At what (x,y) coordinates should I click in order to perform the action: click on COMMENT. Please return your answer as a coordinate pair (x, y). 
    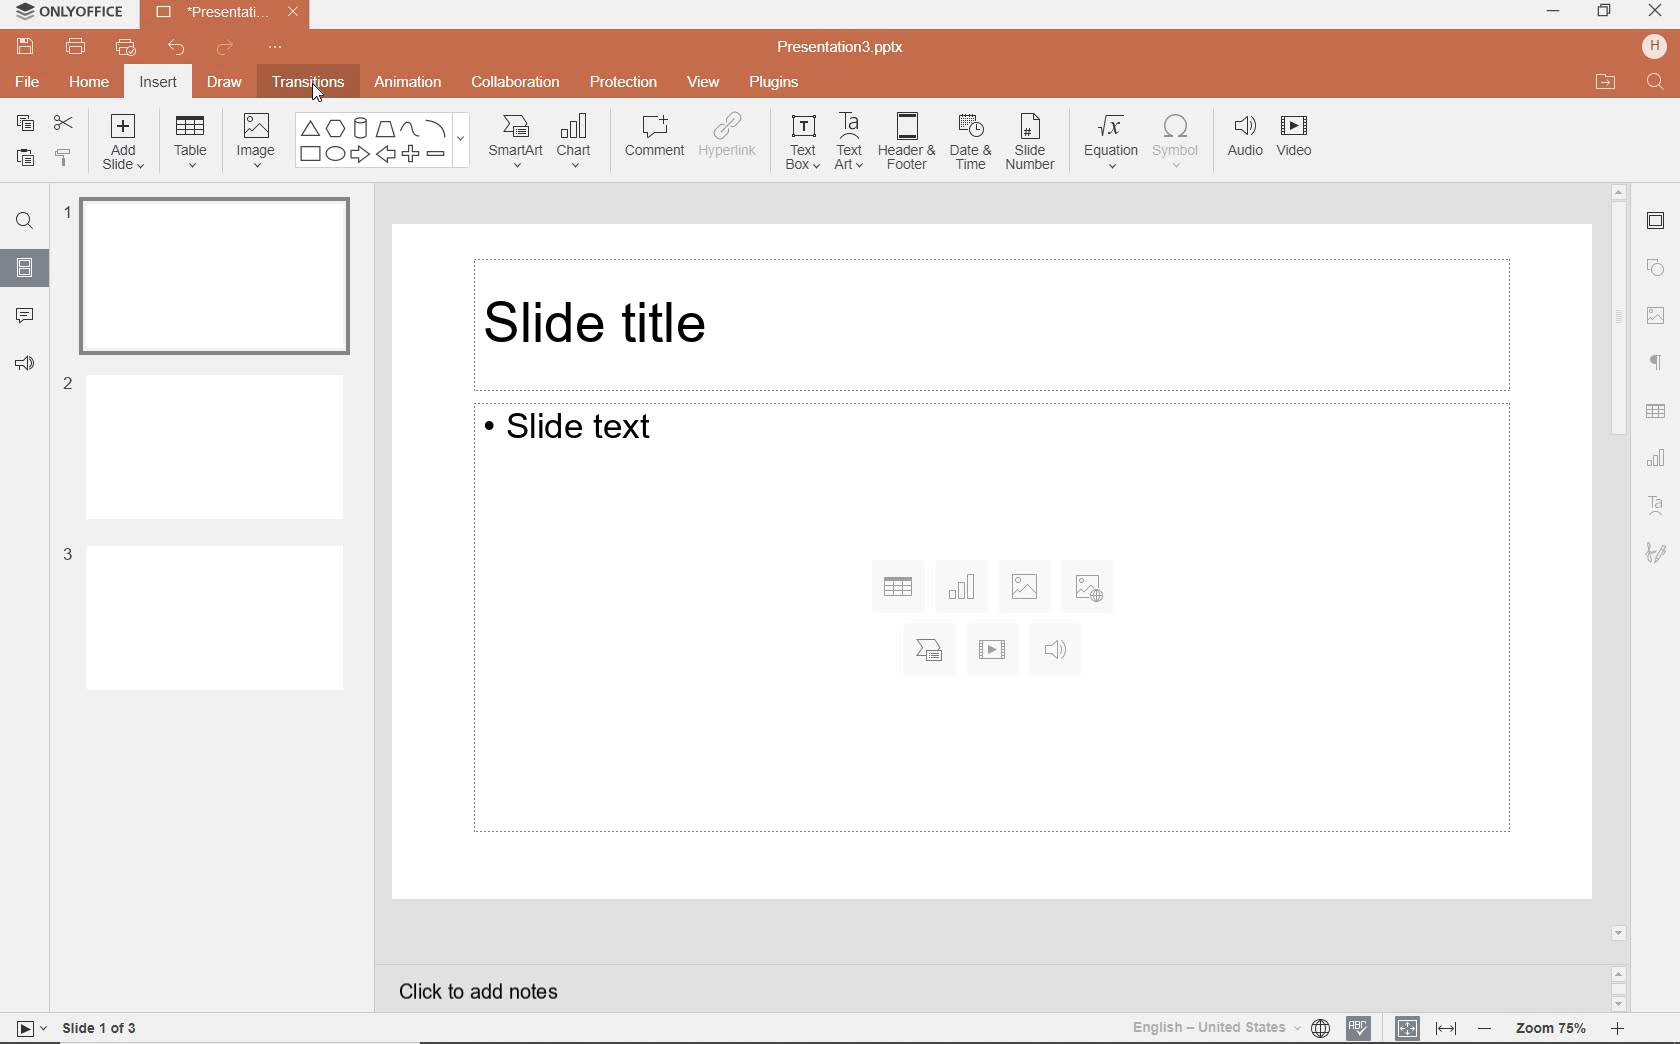
    Looking at the image, I should click on (652, 143).